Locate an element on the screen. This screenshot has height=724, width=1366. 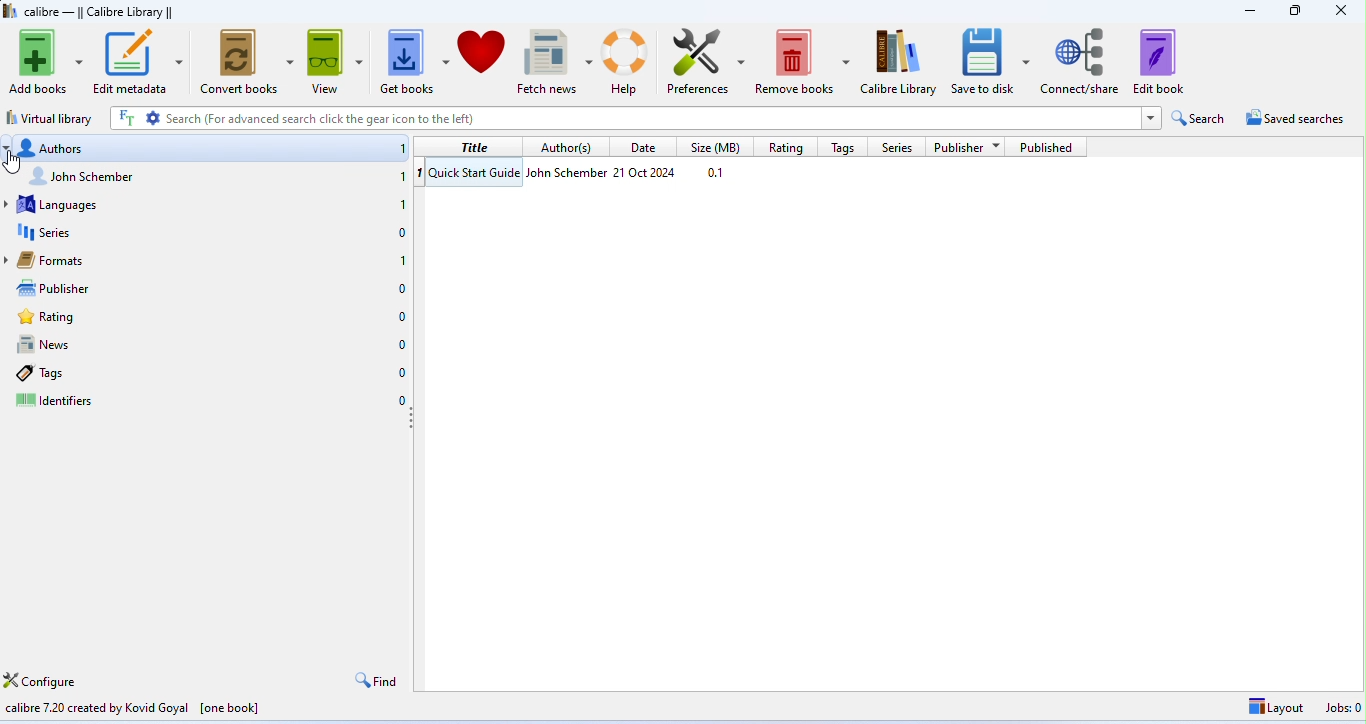
formats is located at coordinates (216, 261).